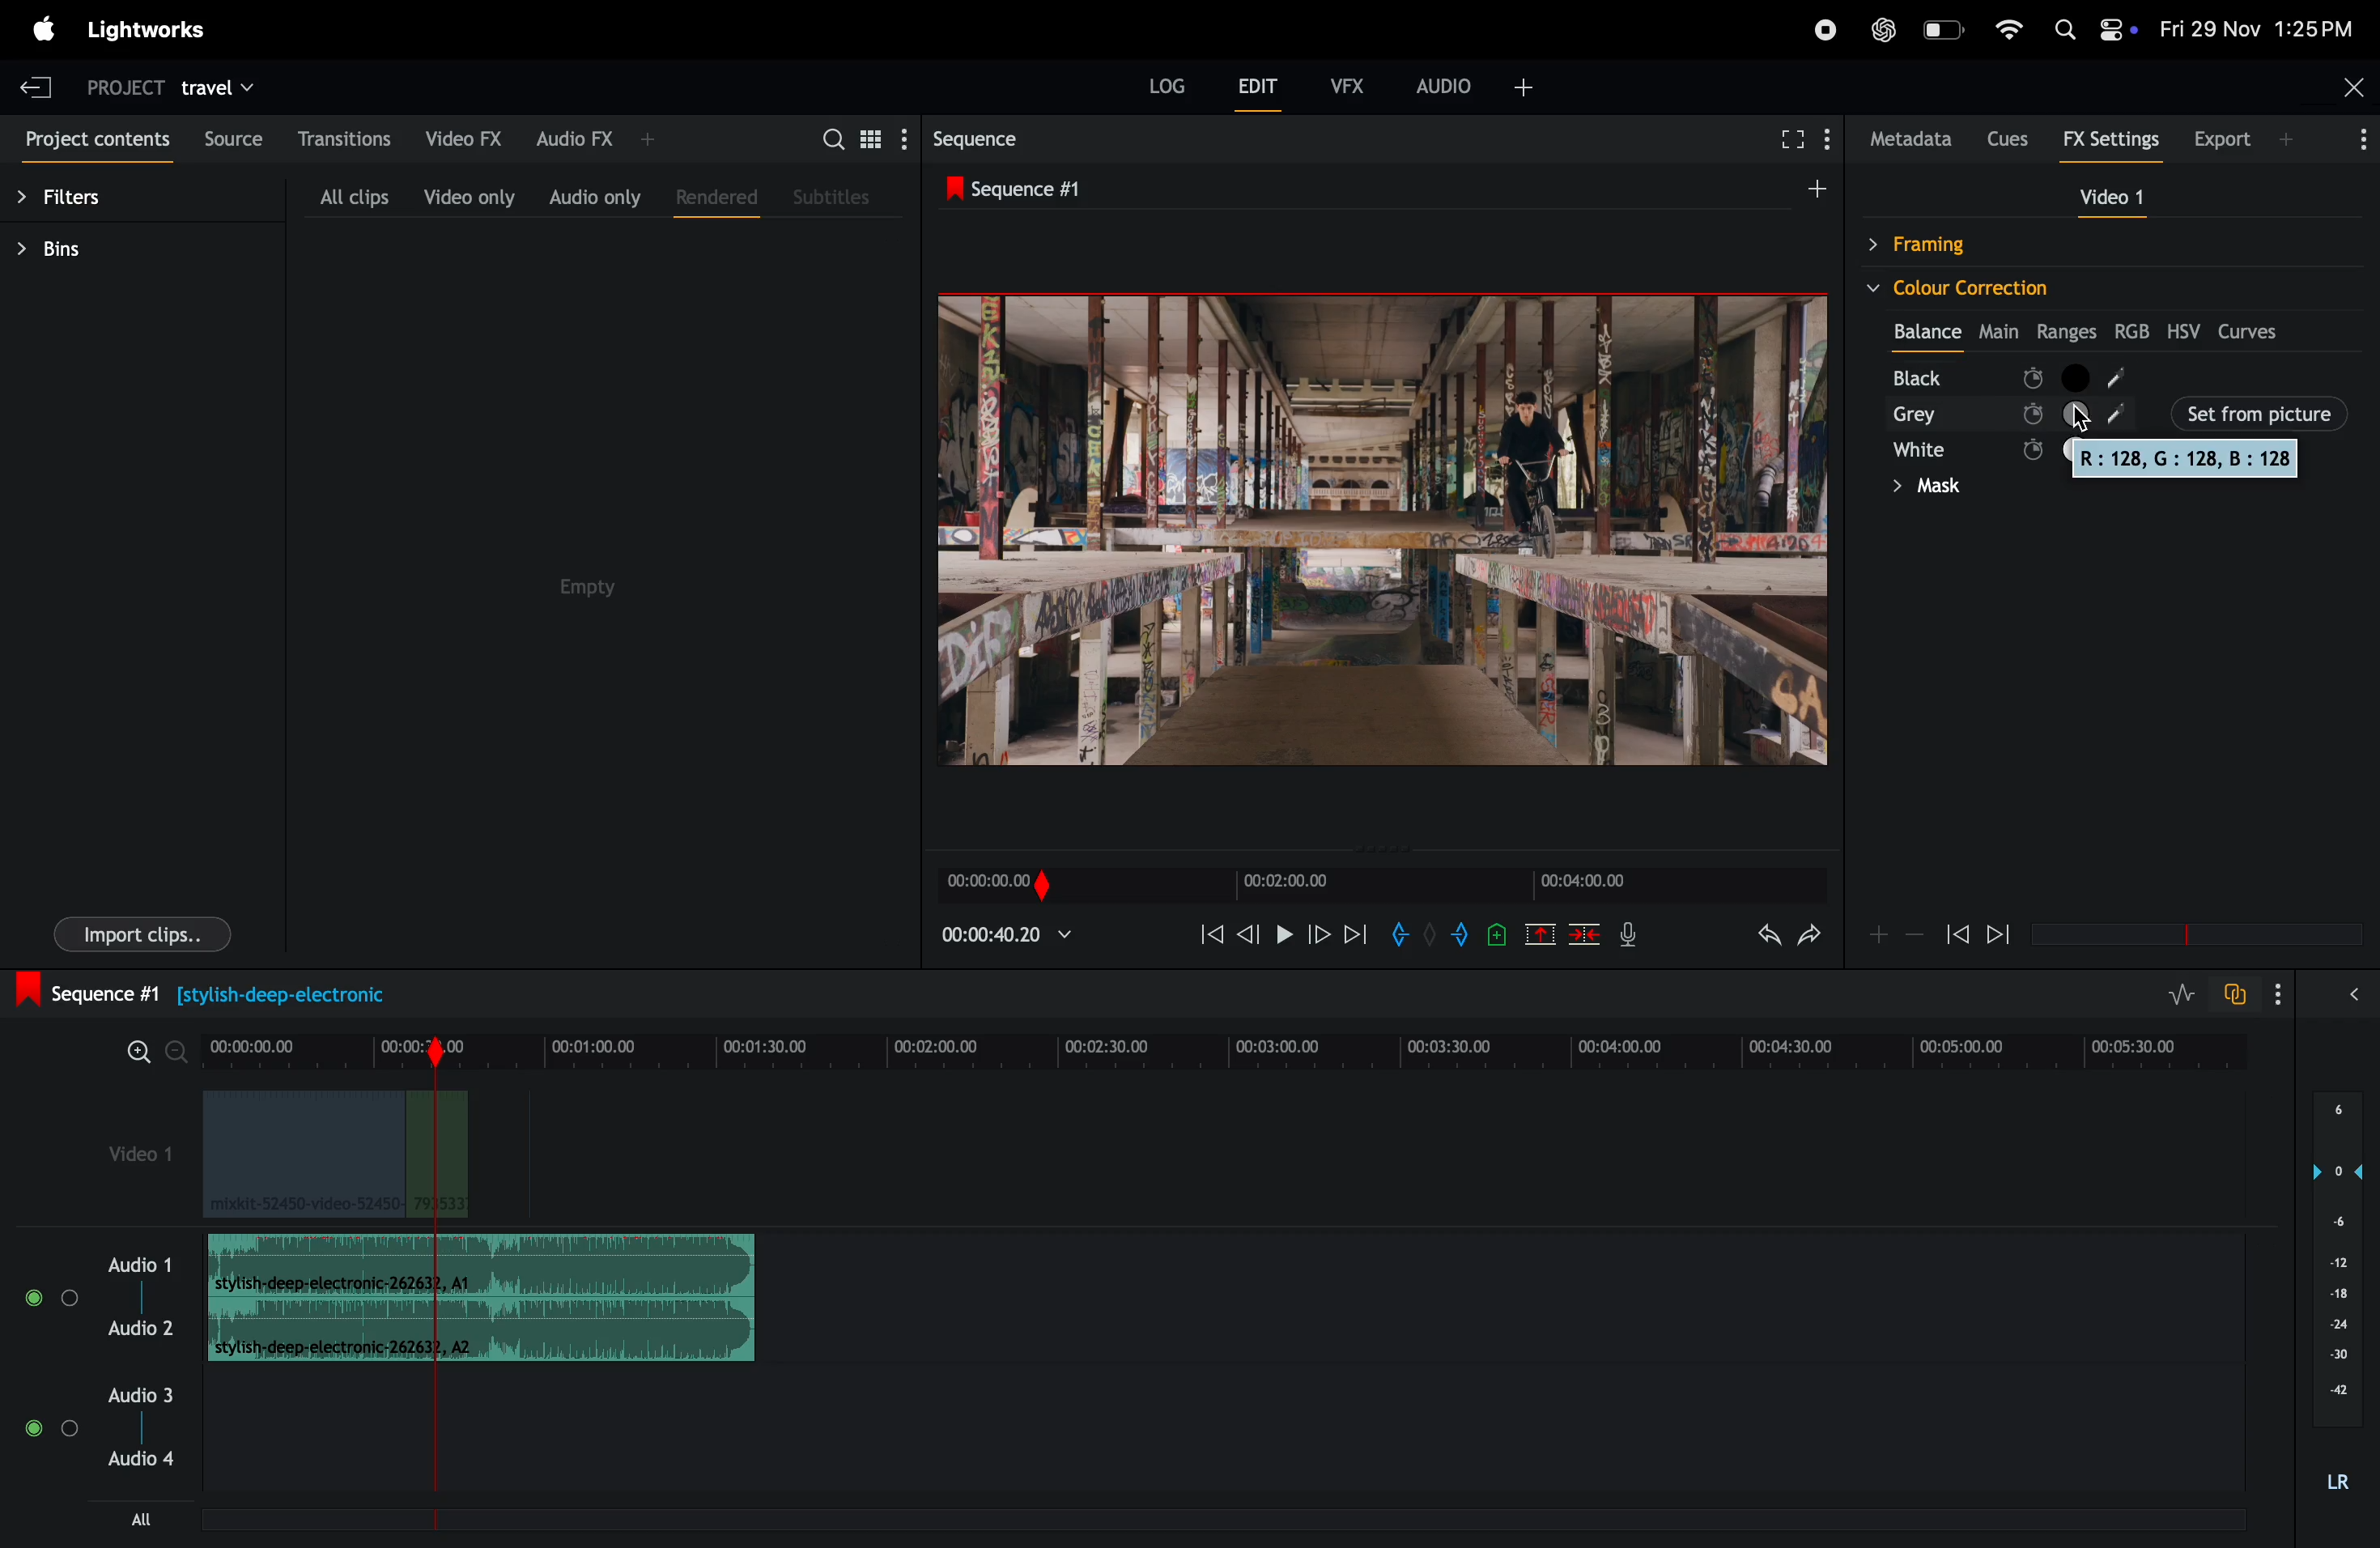 Image resolution: width=2380 pixels, height=1548 pixels. Describe the element at coordinates (31, 1298) in the screenshot. I see `toggle` at that location.